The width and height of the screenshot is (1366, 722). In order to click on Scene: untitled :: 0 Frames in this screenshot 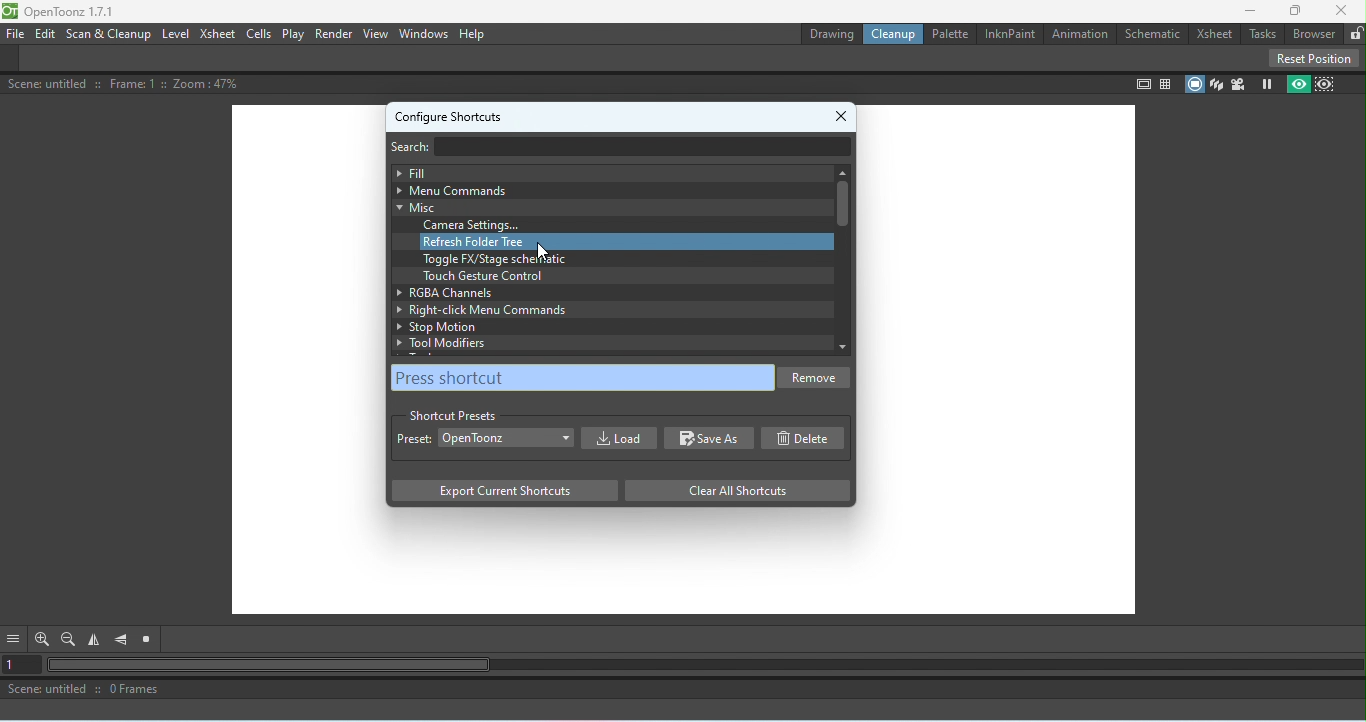, I will do `click(683, 691)`.